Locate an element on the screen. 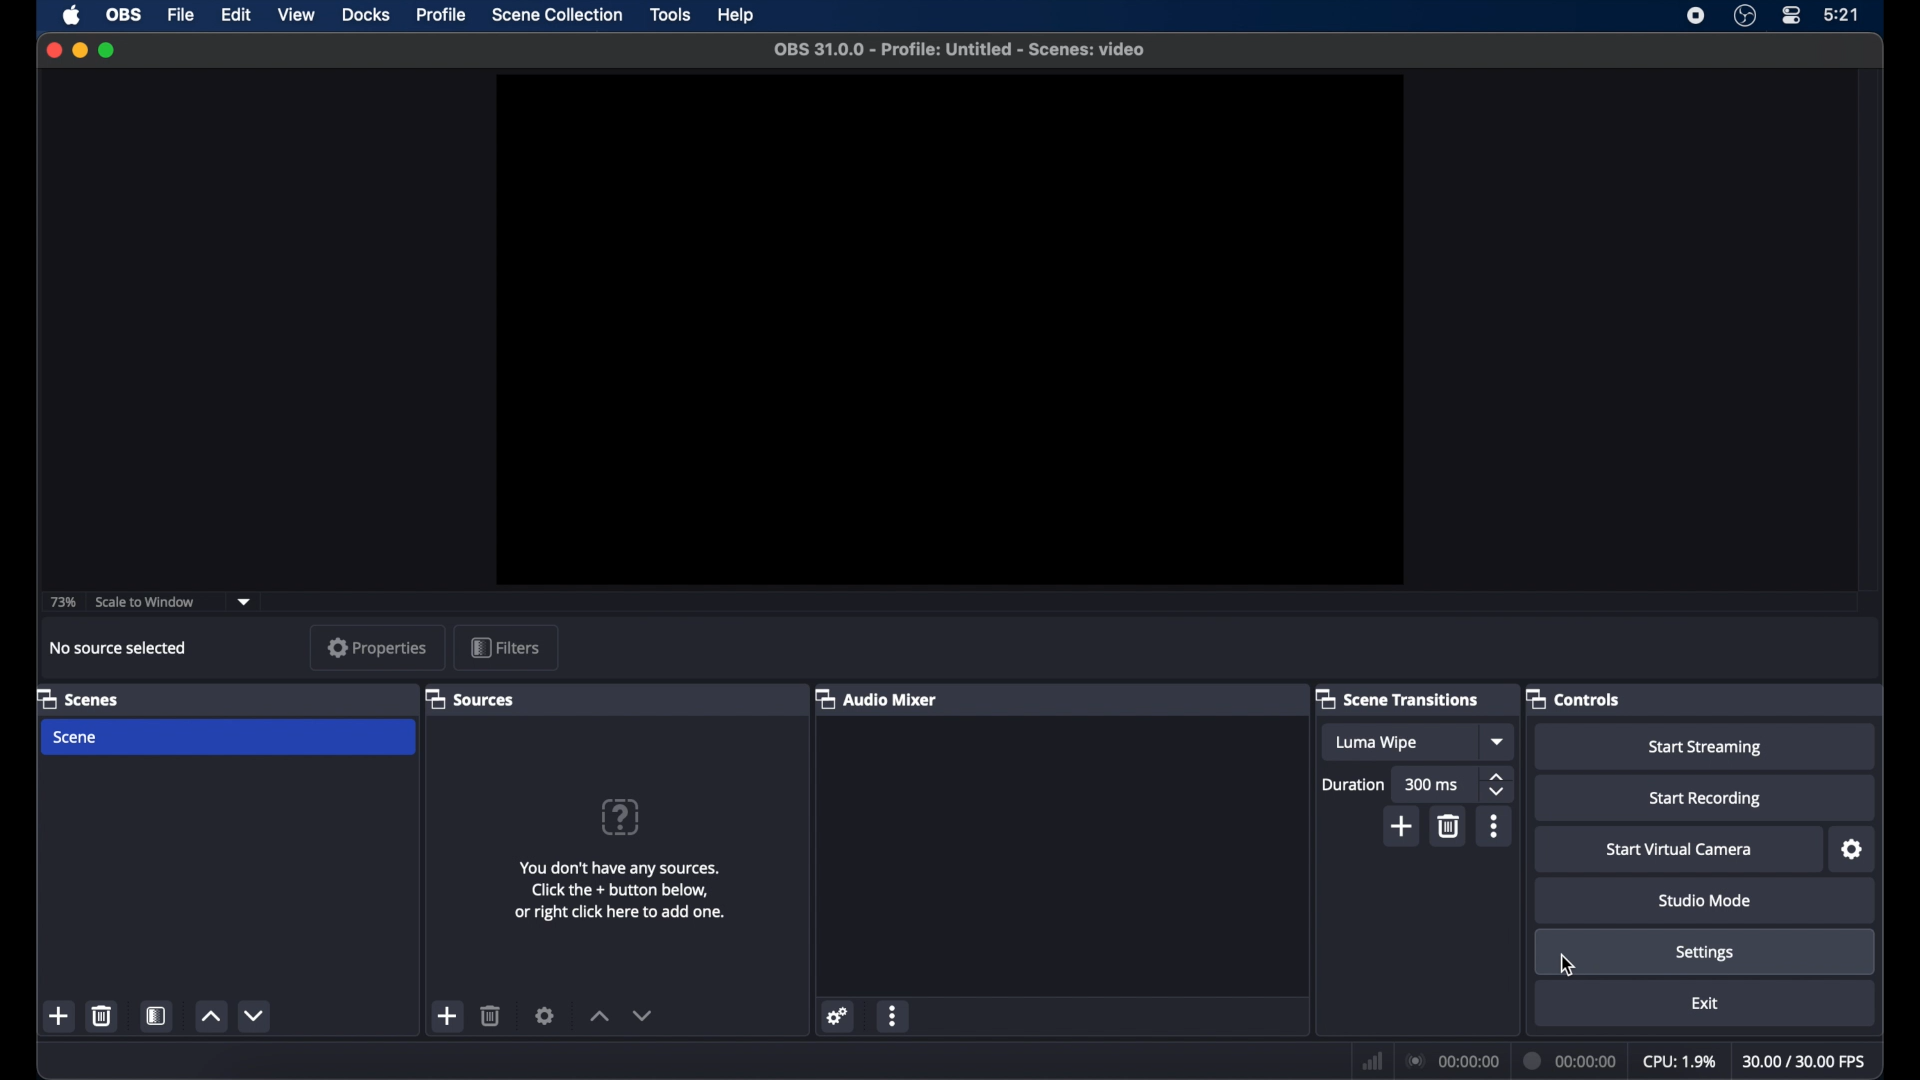  more options is located at coordinates (894, 1018).